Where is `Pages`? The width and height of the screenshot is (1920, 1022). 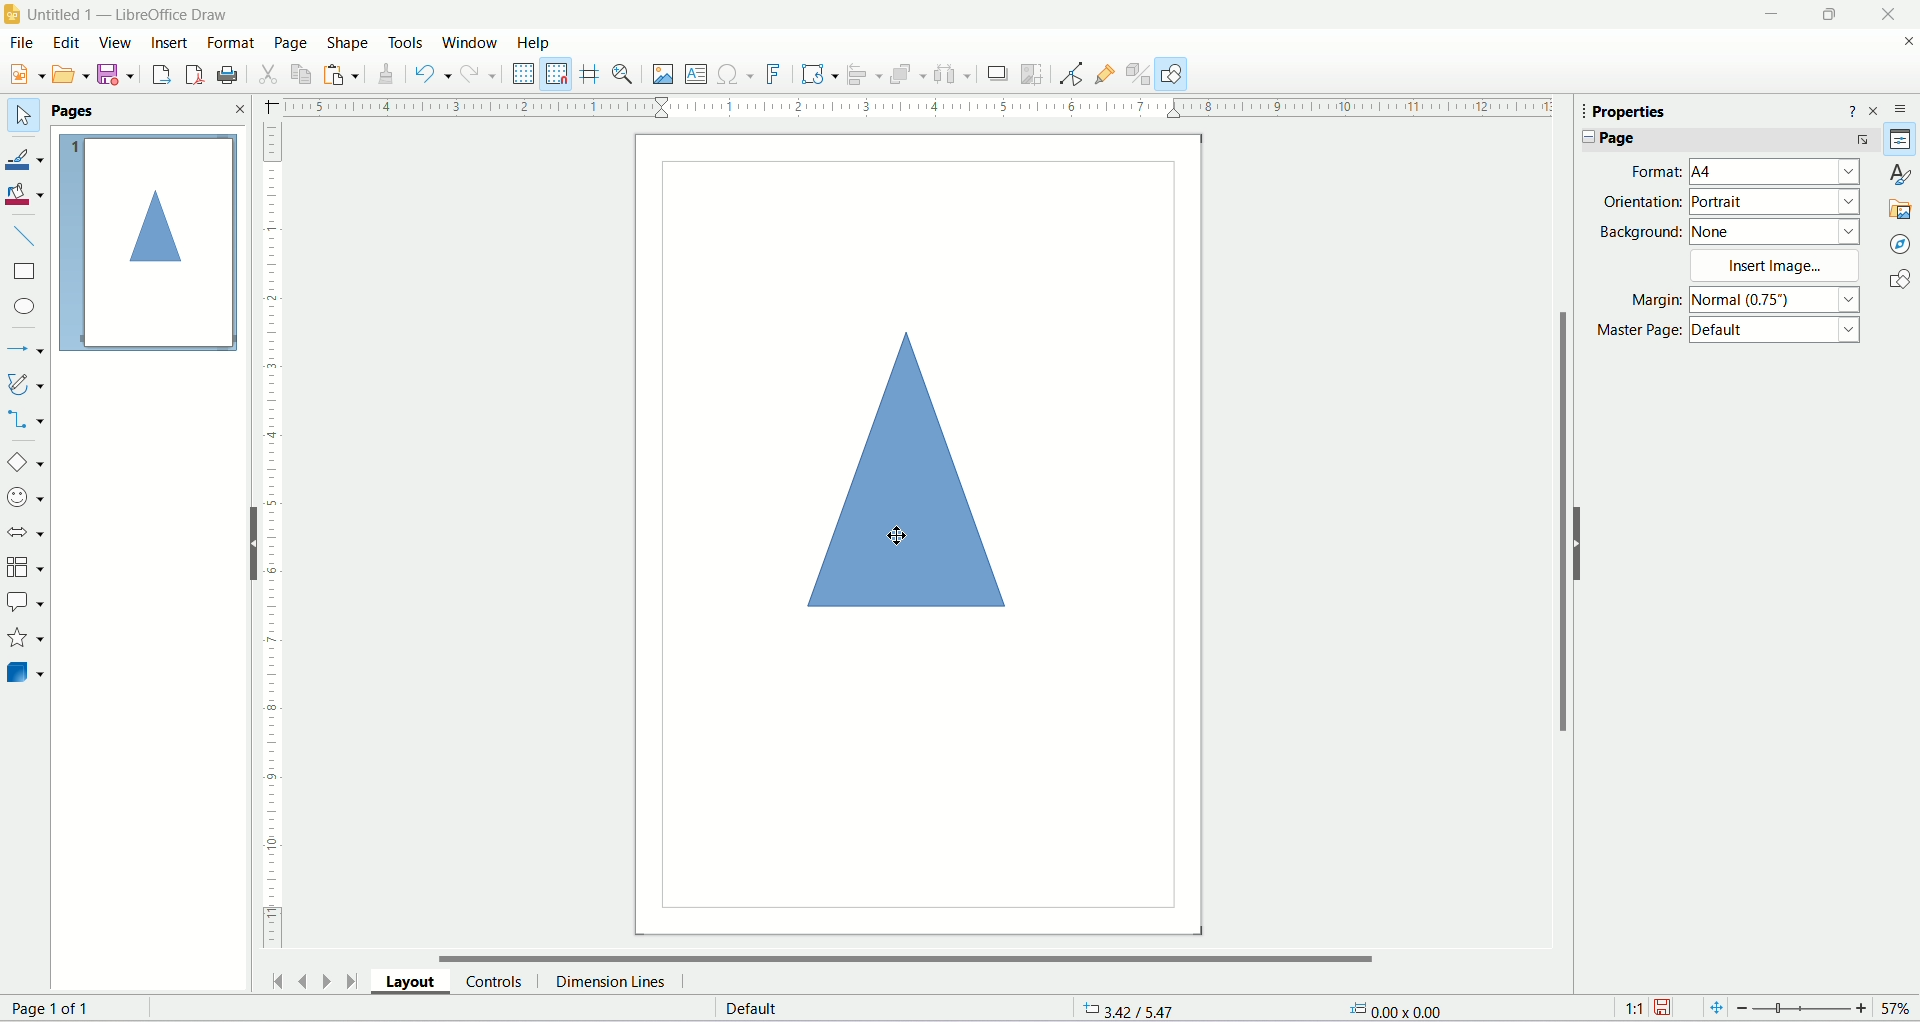
Pages is located at coordinates (73, 111).